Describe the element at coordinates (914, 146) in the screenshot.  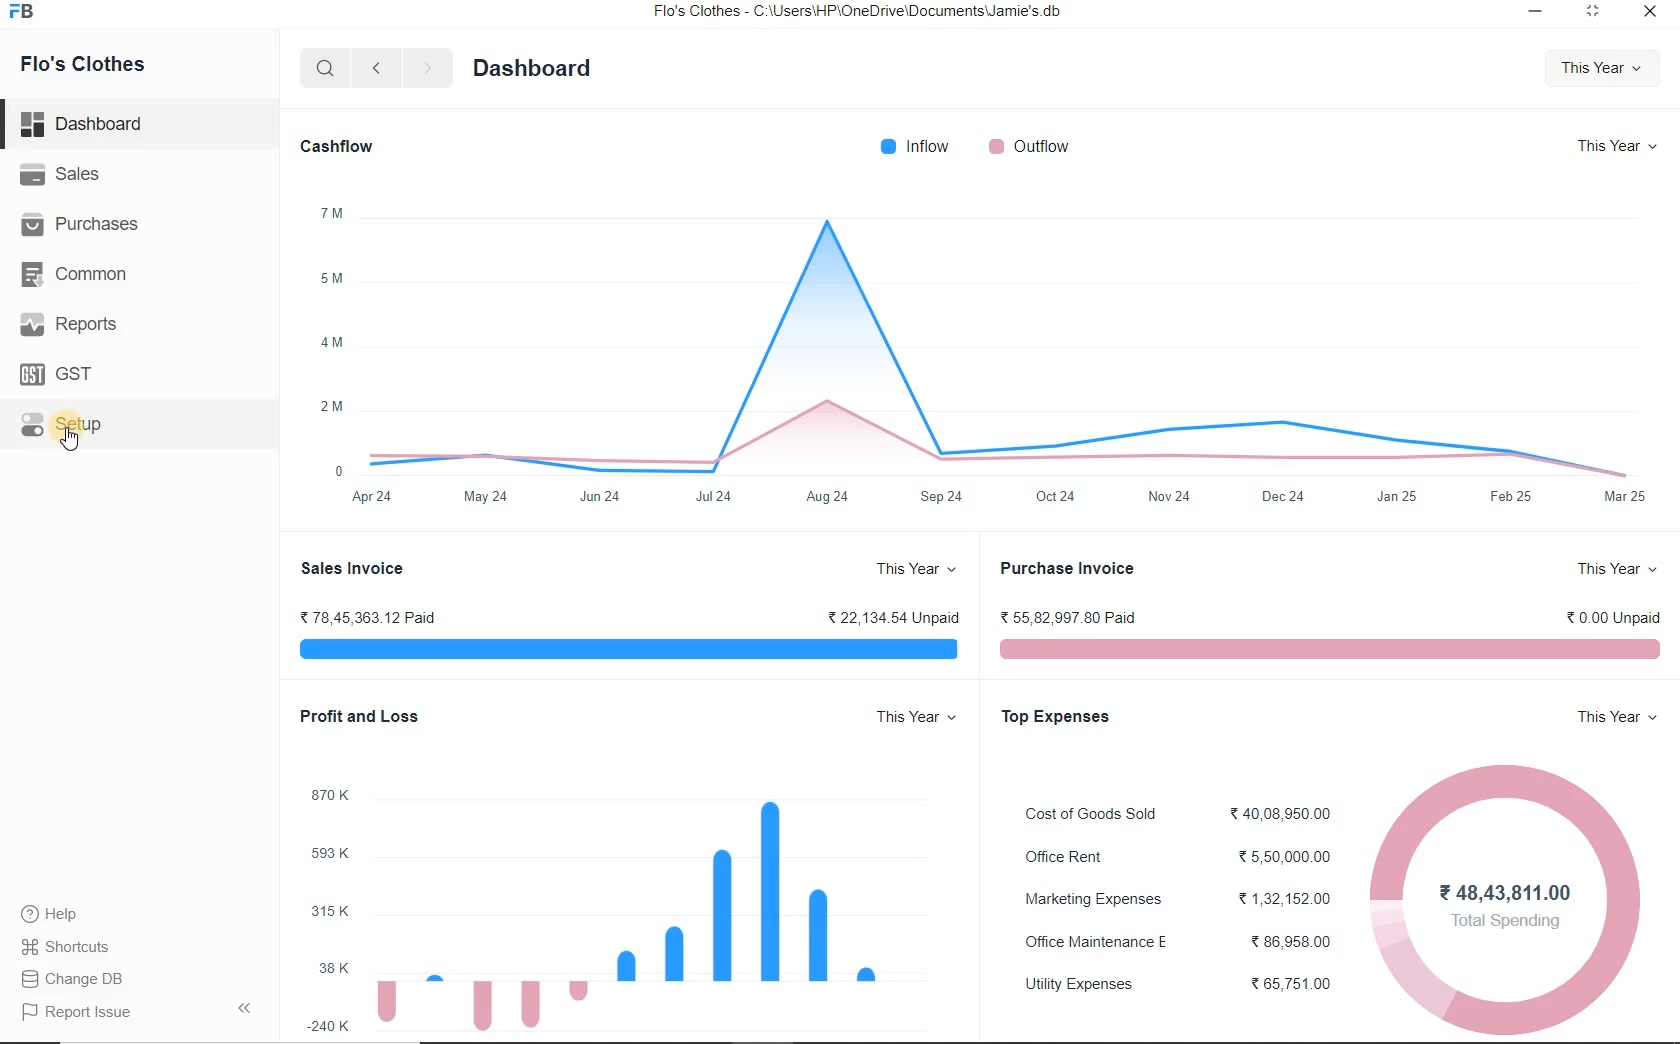
I see `® Inflow` at that location.